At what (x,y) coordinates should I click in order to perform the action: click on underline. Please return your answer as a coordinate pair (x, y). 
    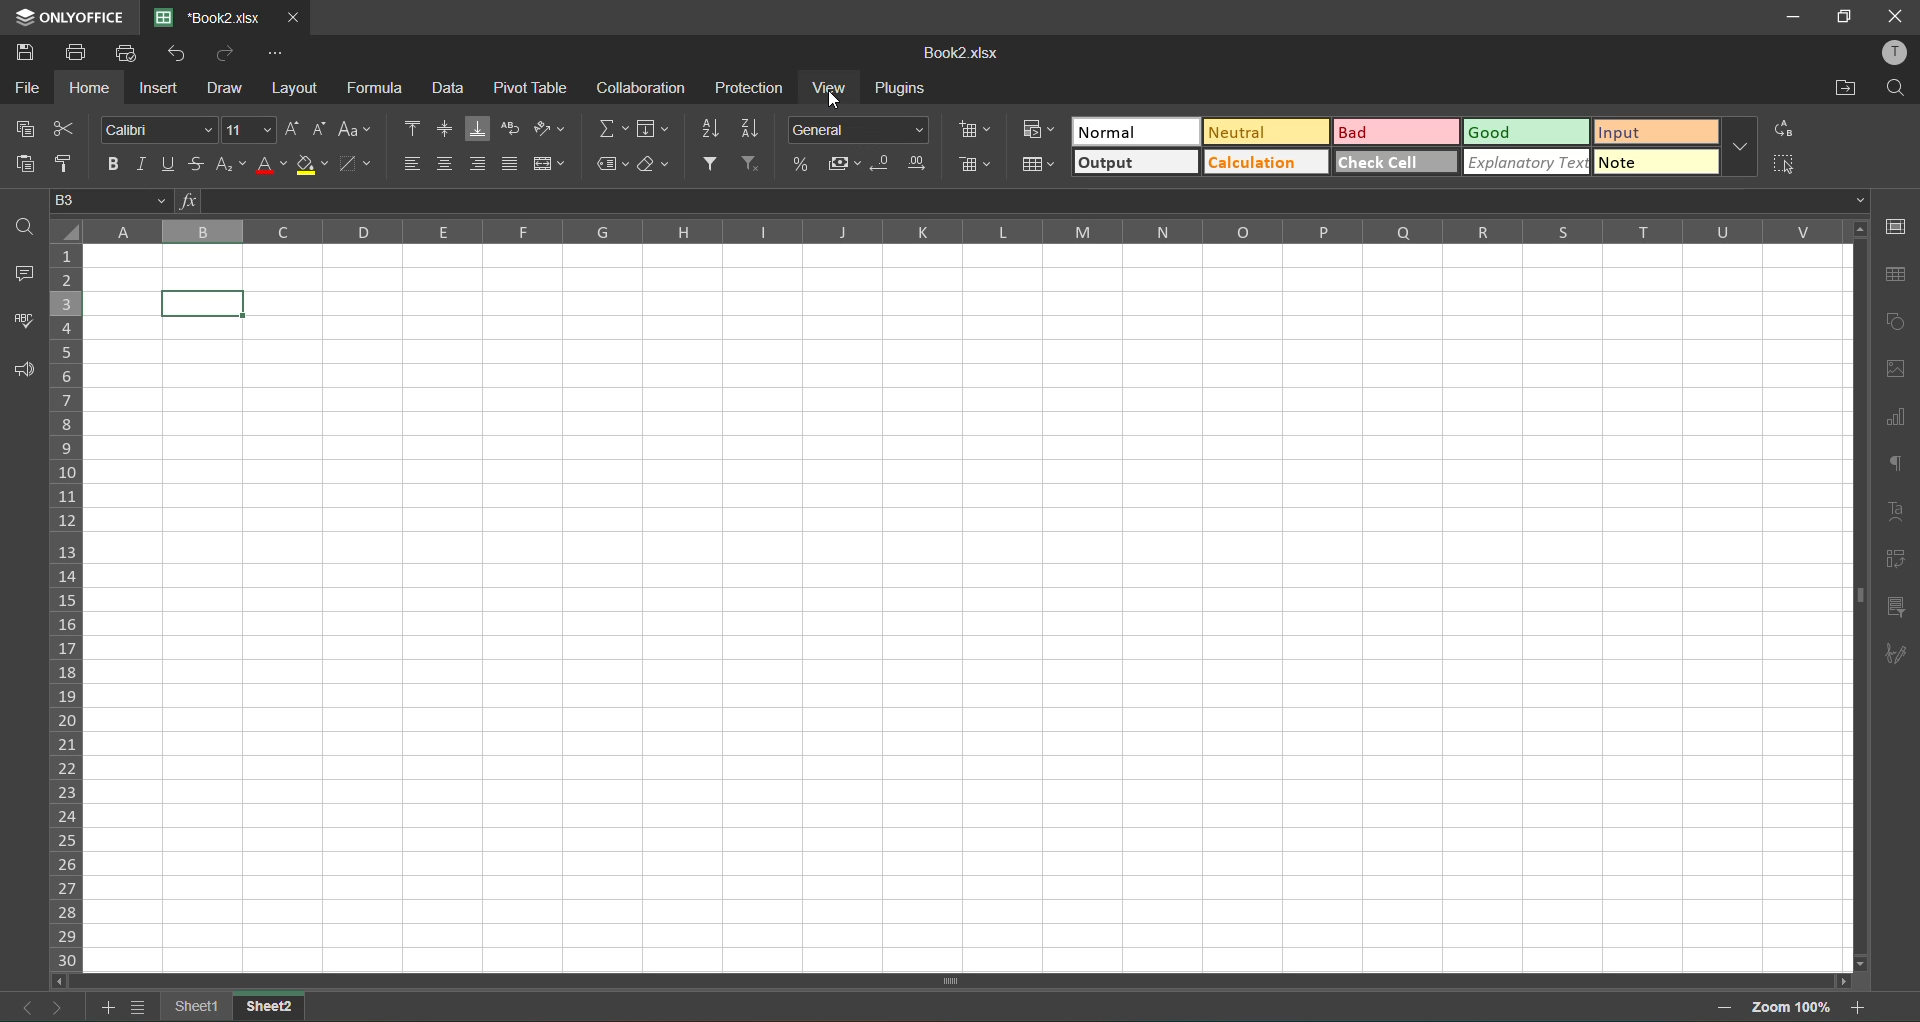
    Looking at the image, I should click on (172, 164).